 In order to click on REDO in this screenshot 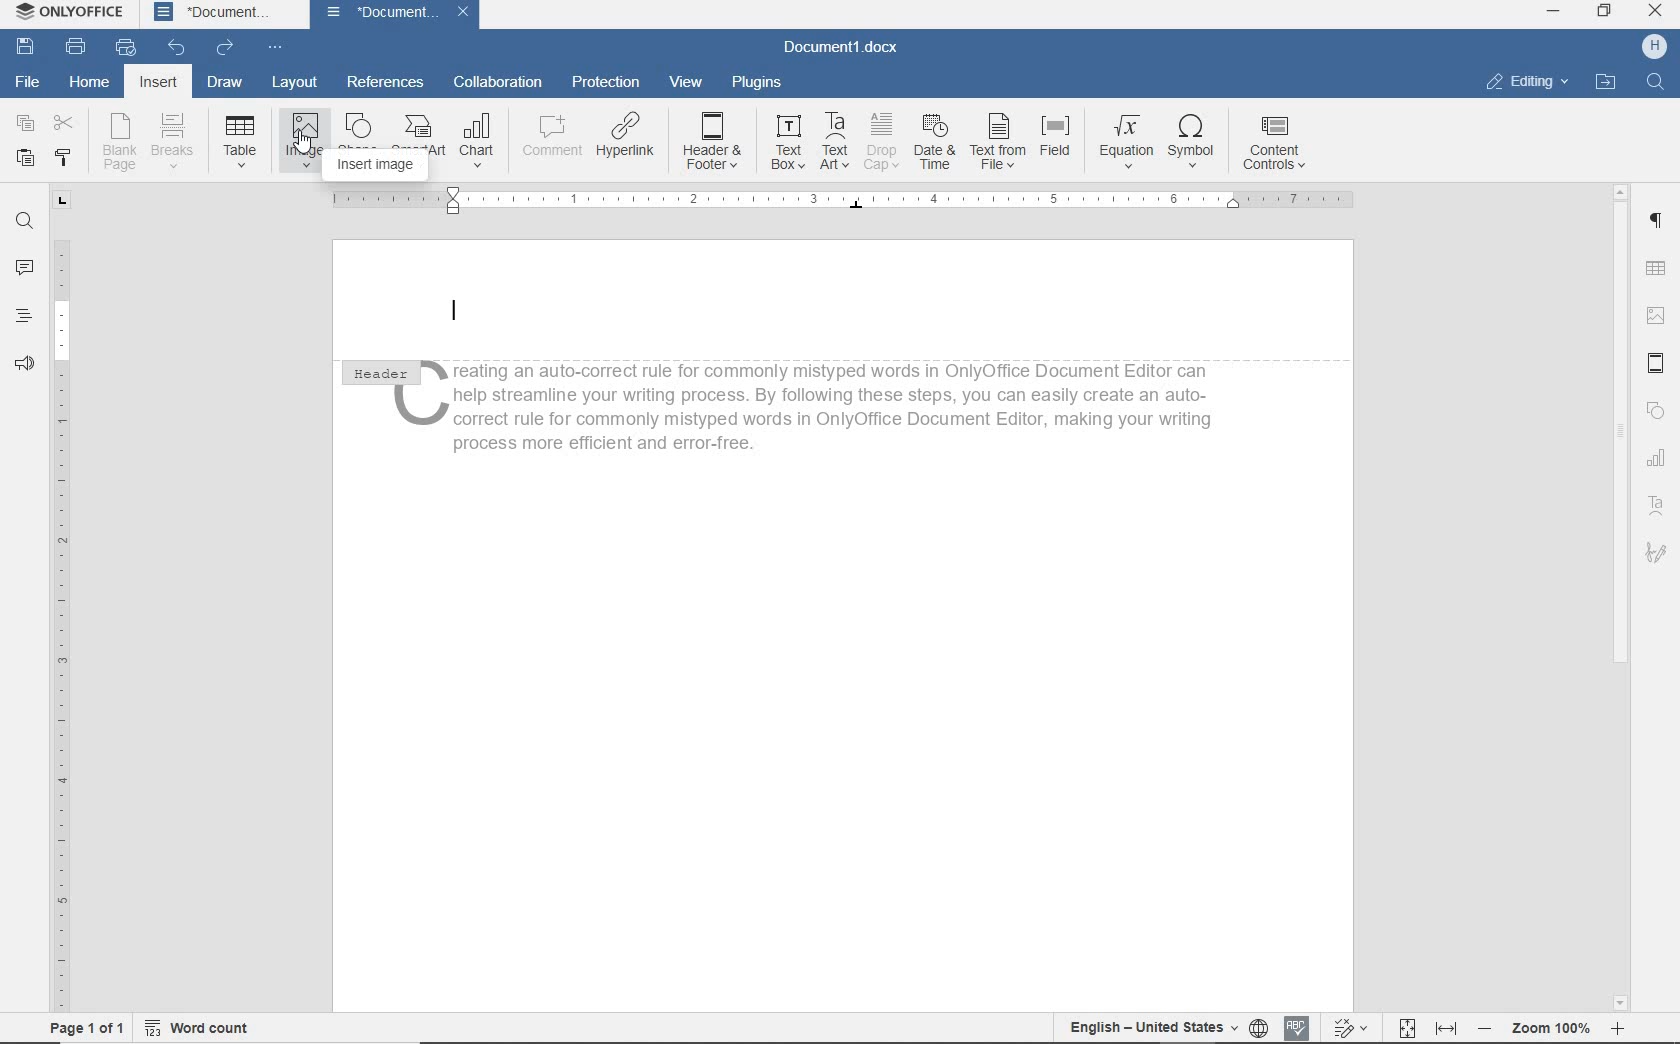, I will do `click(226, 48)`.